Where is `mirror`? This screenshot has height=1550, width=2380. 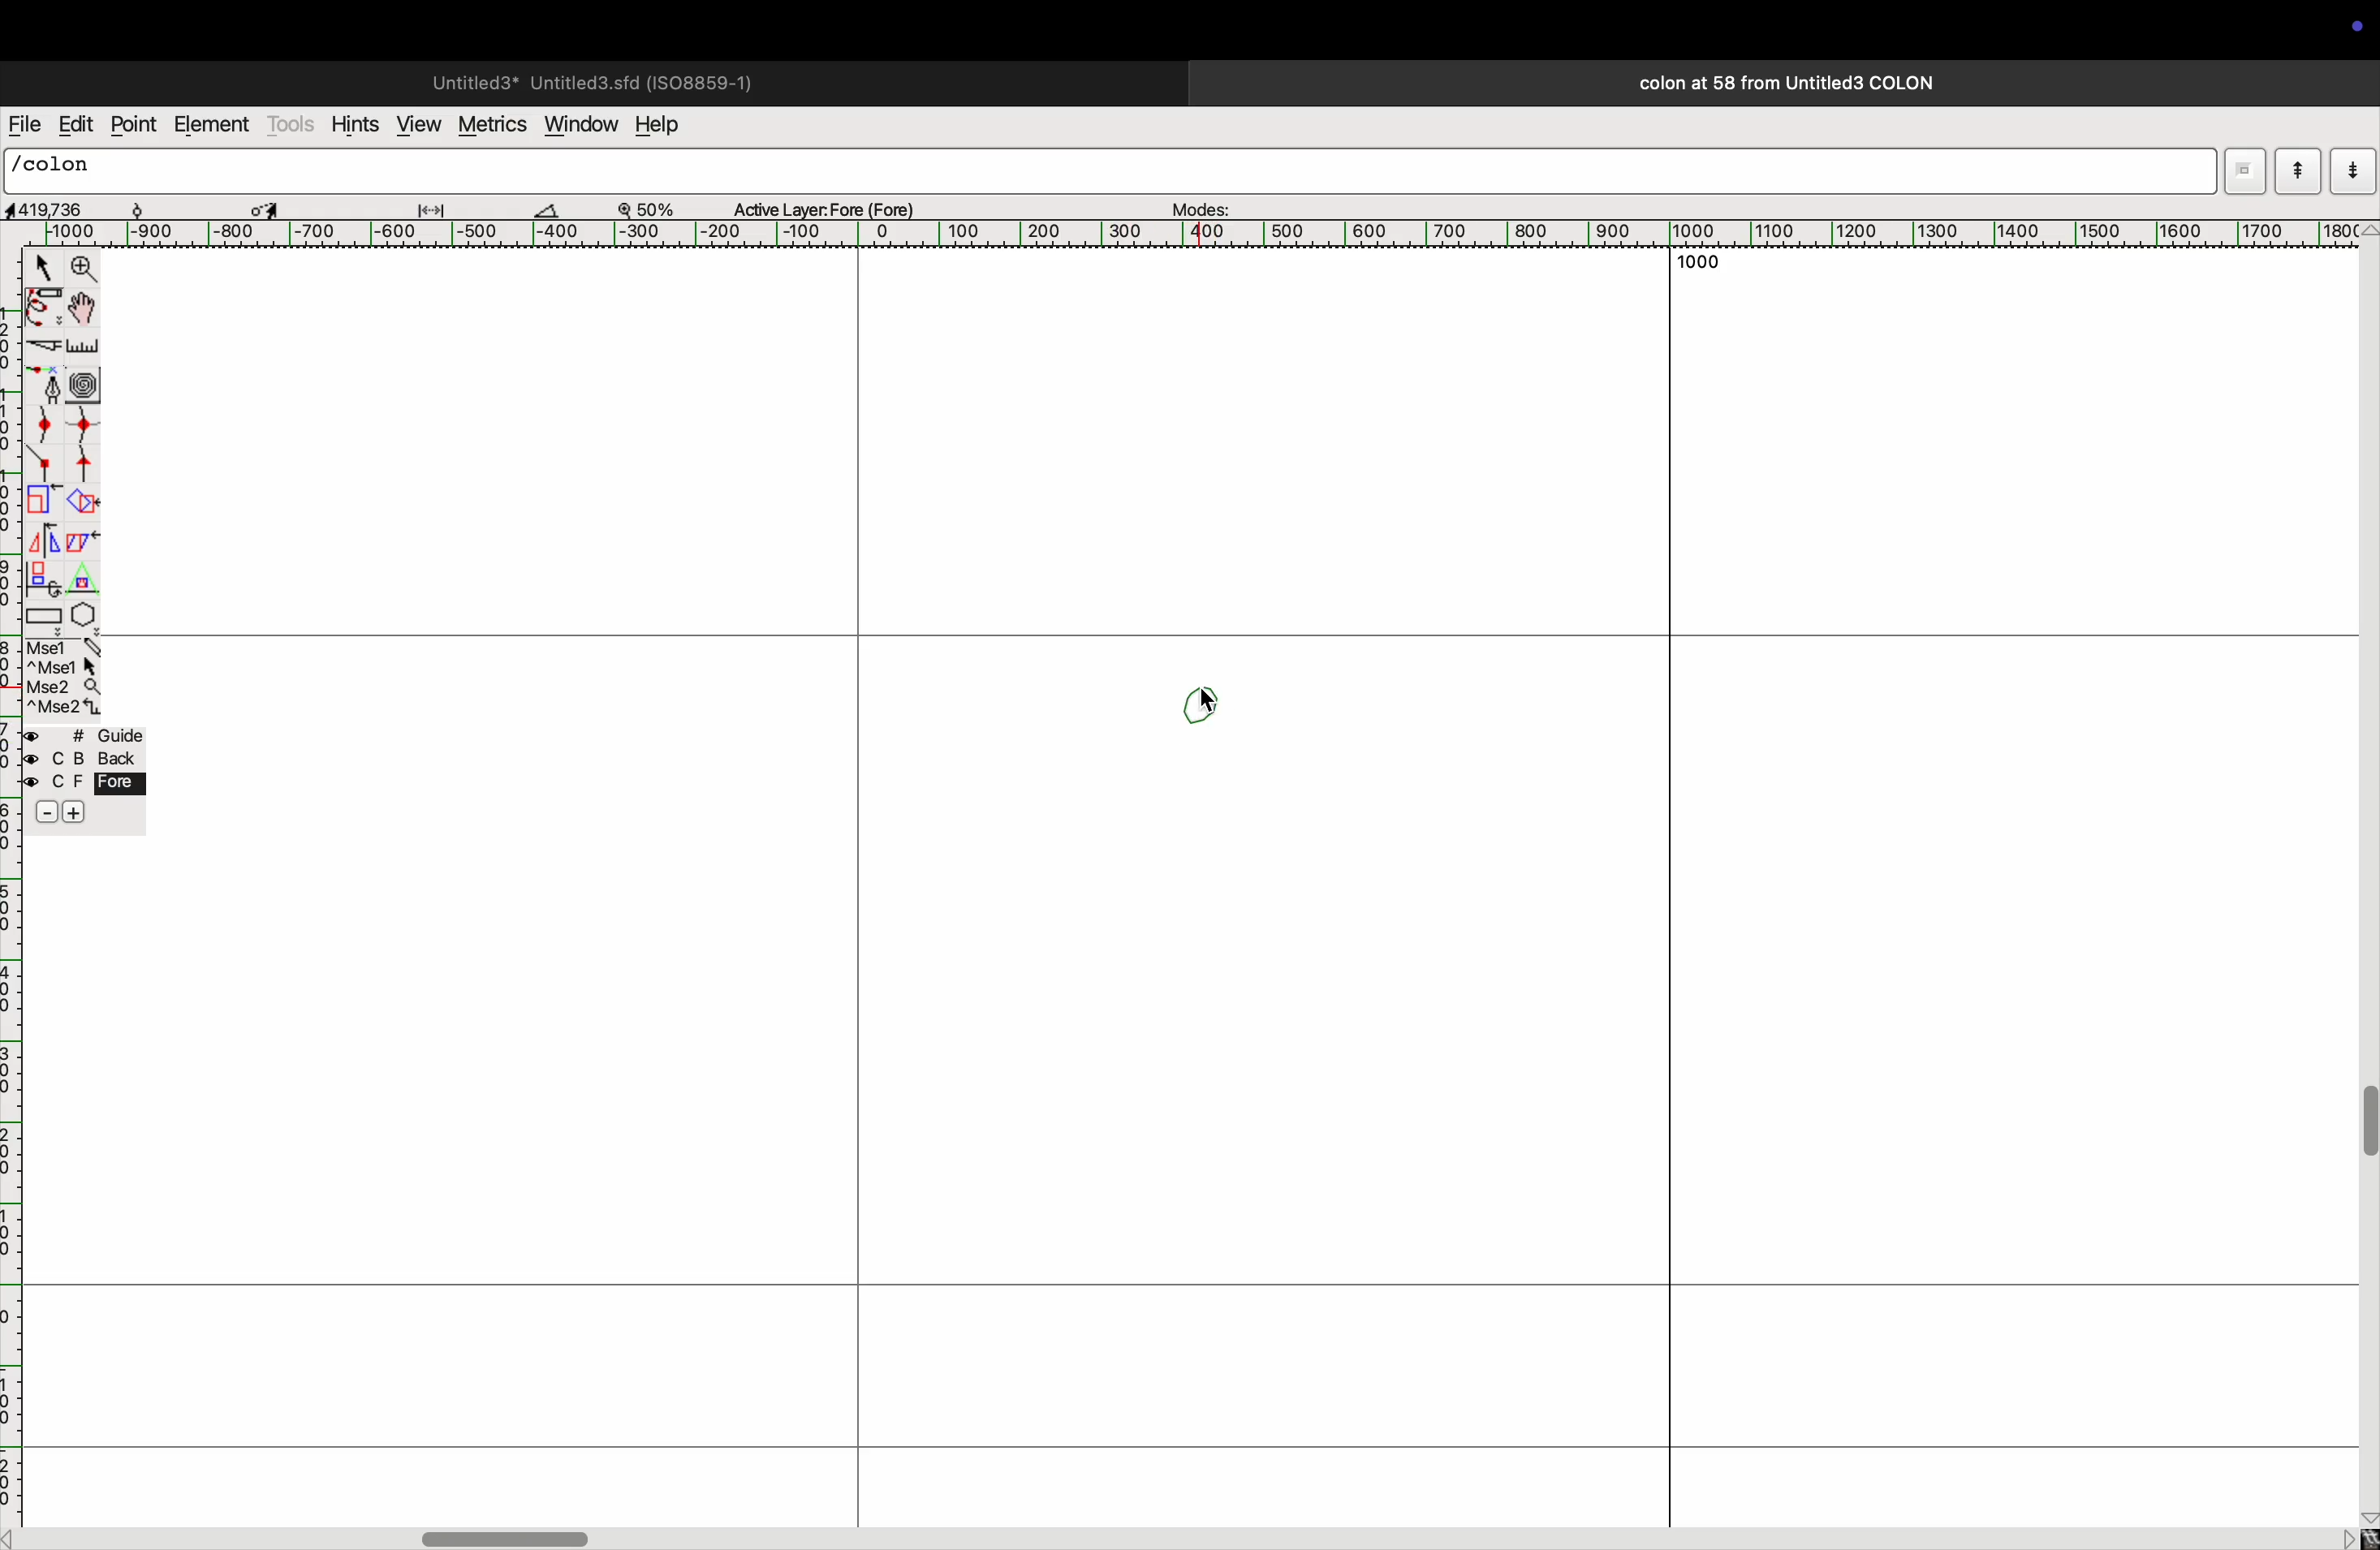
mirror is located at coordinates (48, 540).